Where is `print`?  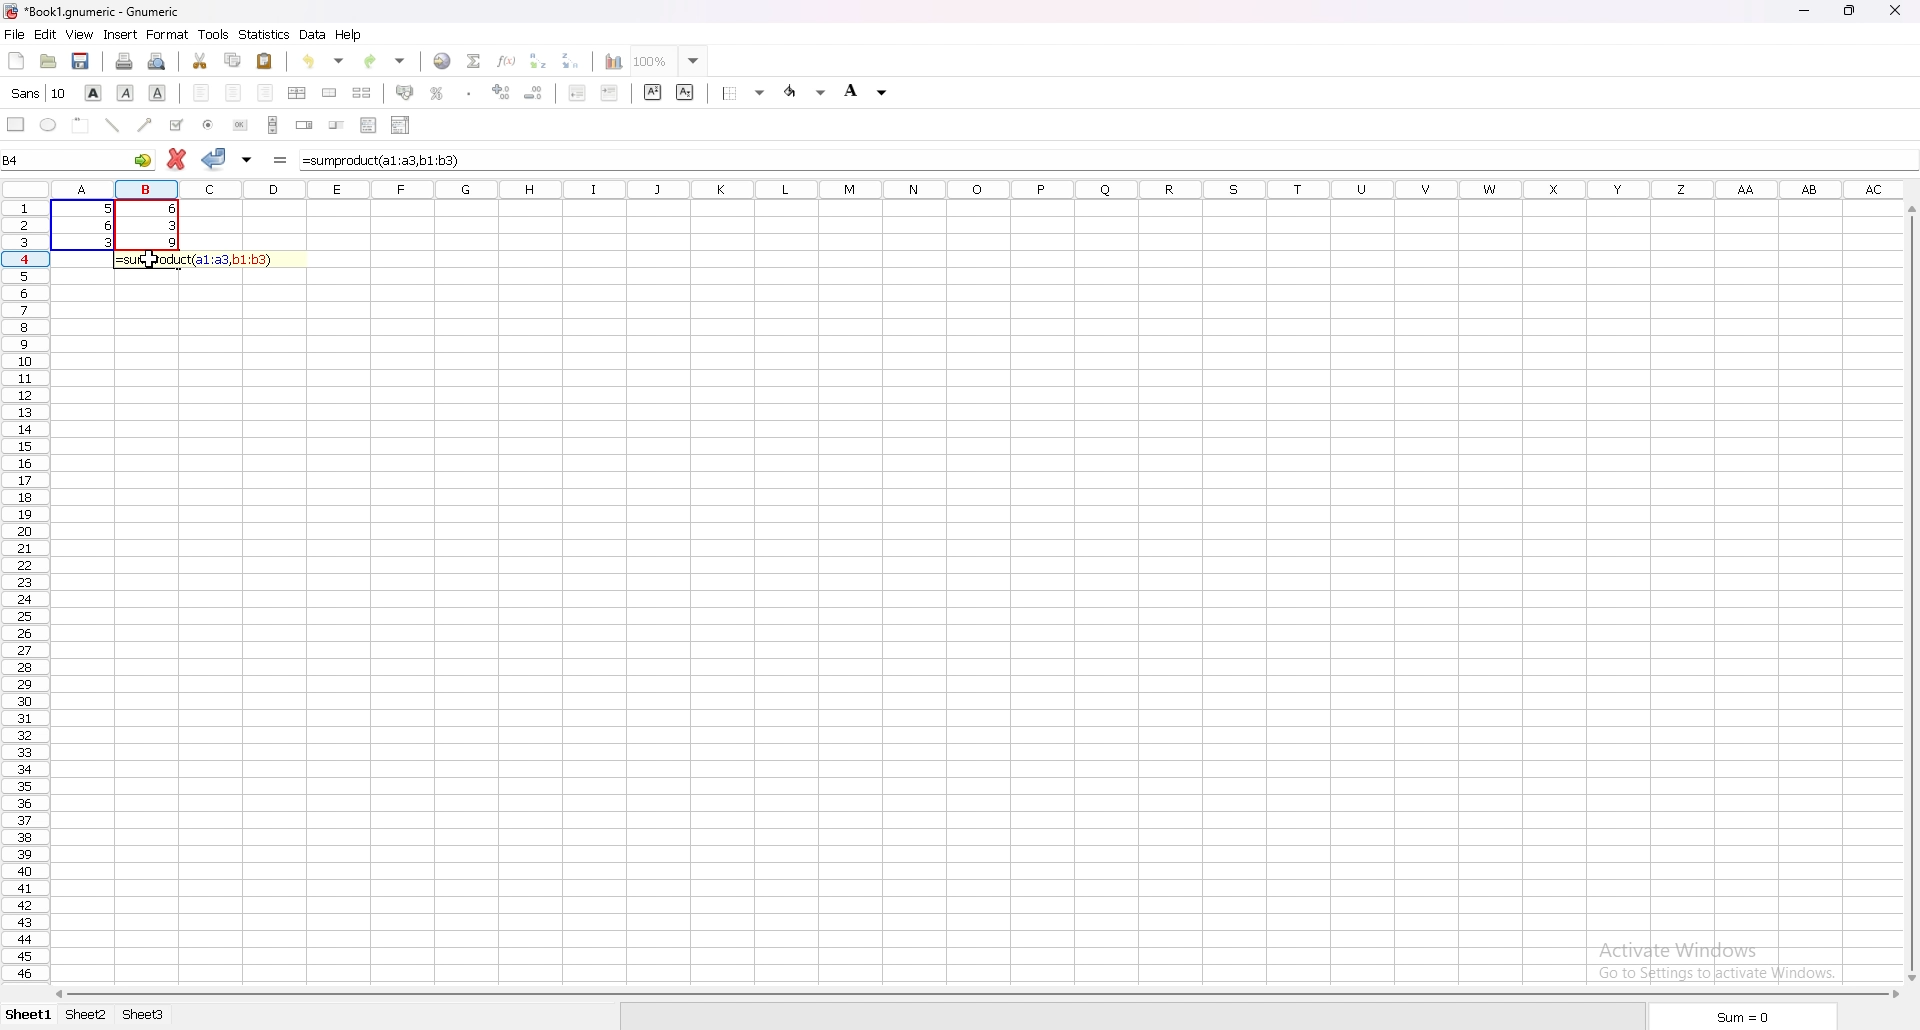 print is located at coordinates (123, 62).